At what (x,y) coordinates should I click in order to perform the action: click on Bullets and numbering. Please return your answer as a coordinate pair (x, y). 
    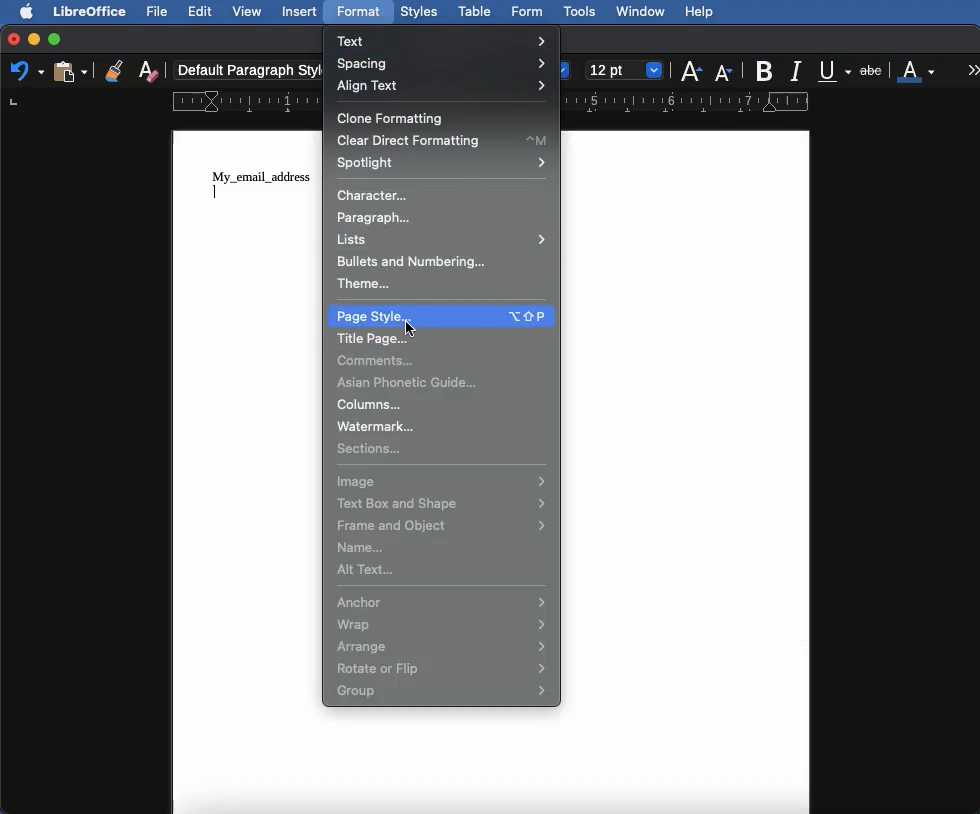
    Looking at the image, I should click on (422, 262).